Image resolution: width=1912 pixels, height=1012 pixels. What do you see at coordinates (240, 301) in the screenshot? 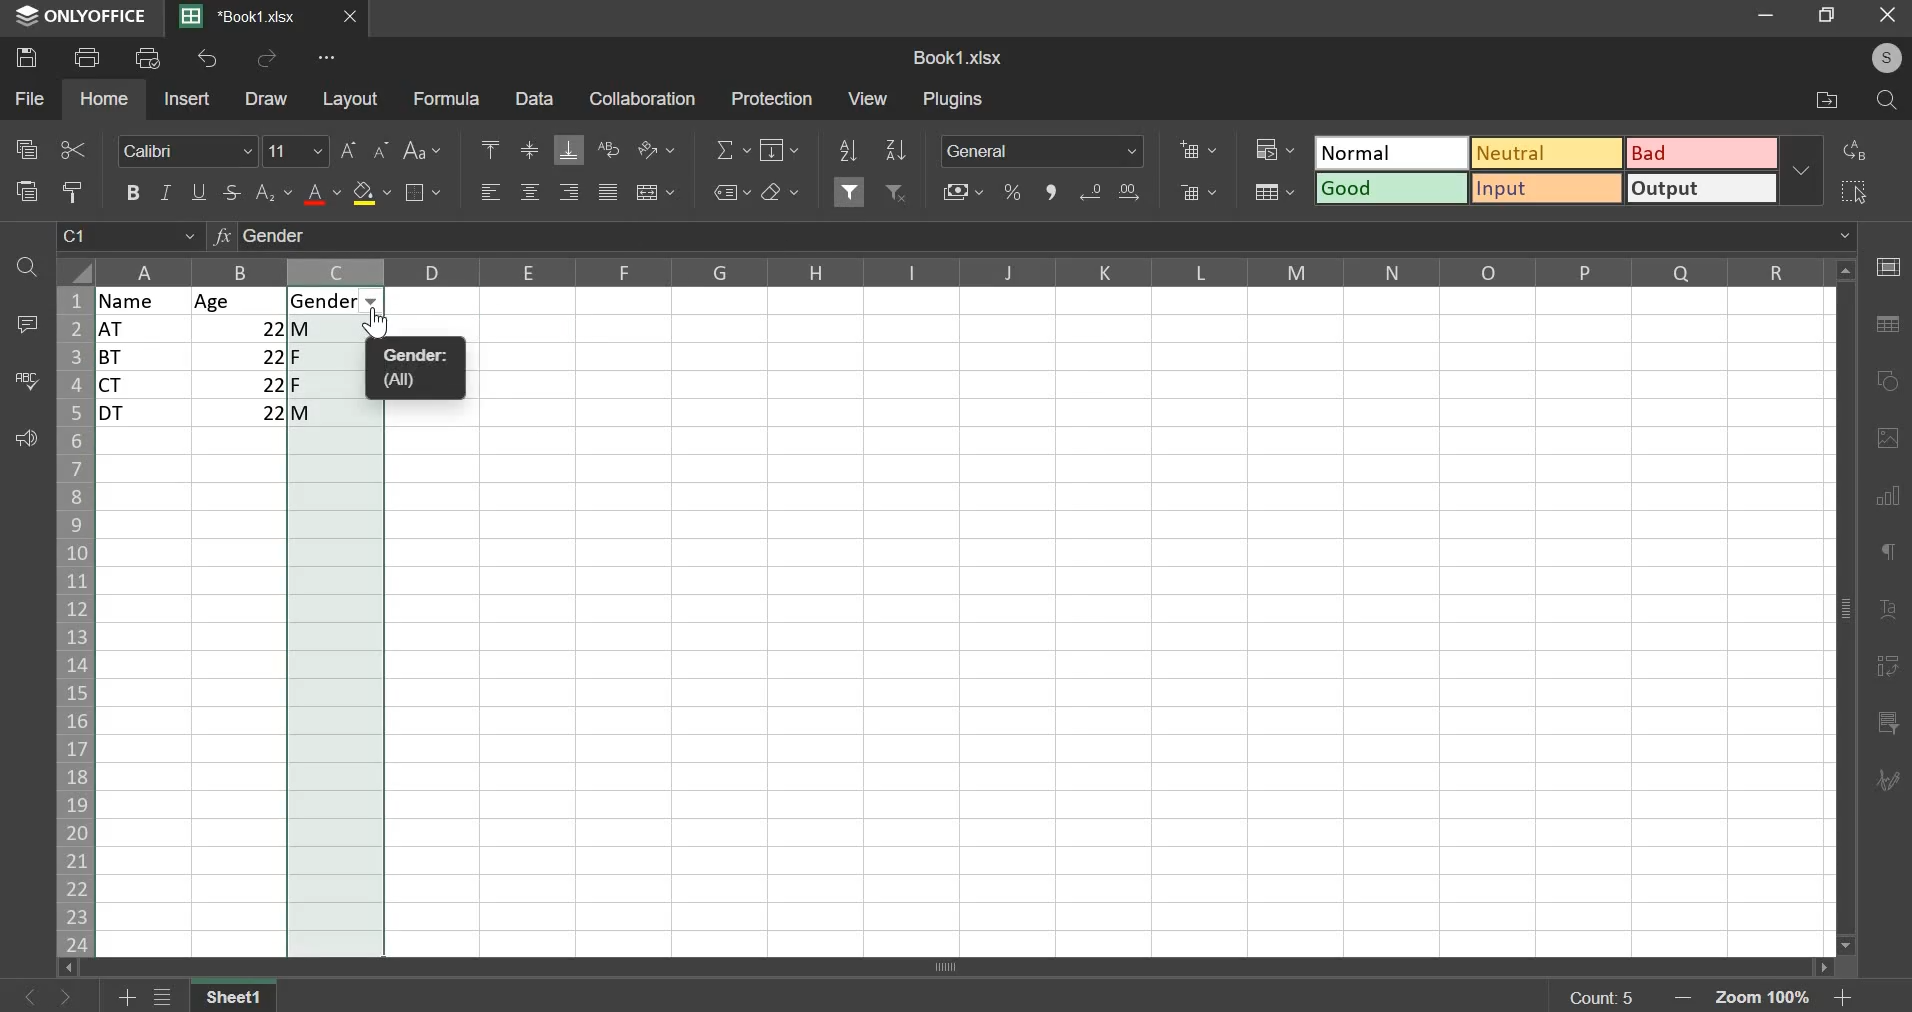
I see `age` at bounding box center [240, 301].